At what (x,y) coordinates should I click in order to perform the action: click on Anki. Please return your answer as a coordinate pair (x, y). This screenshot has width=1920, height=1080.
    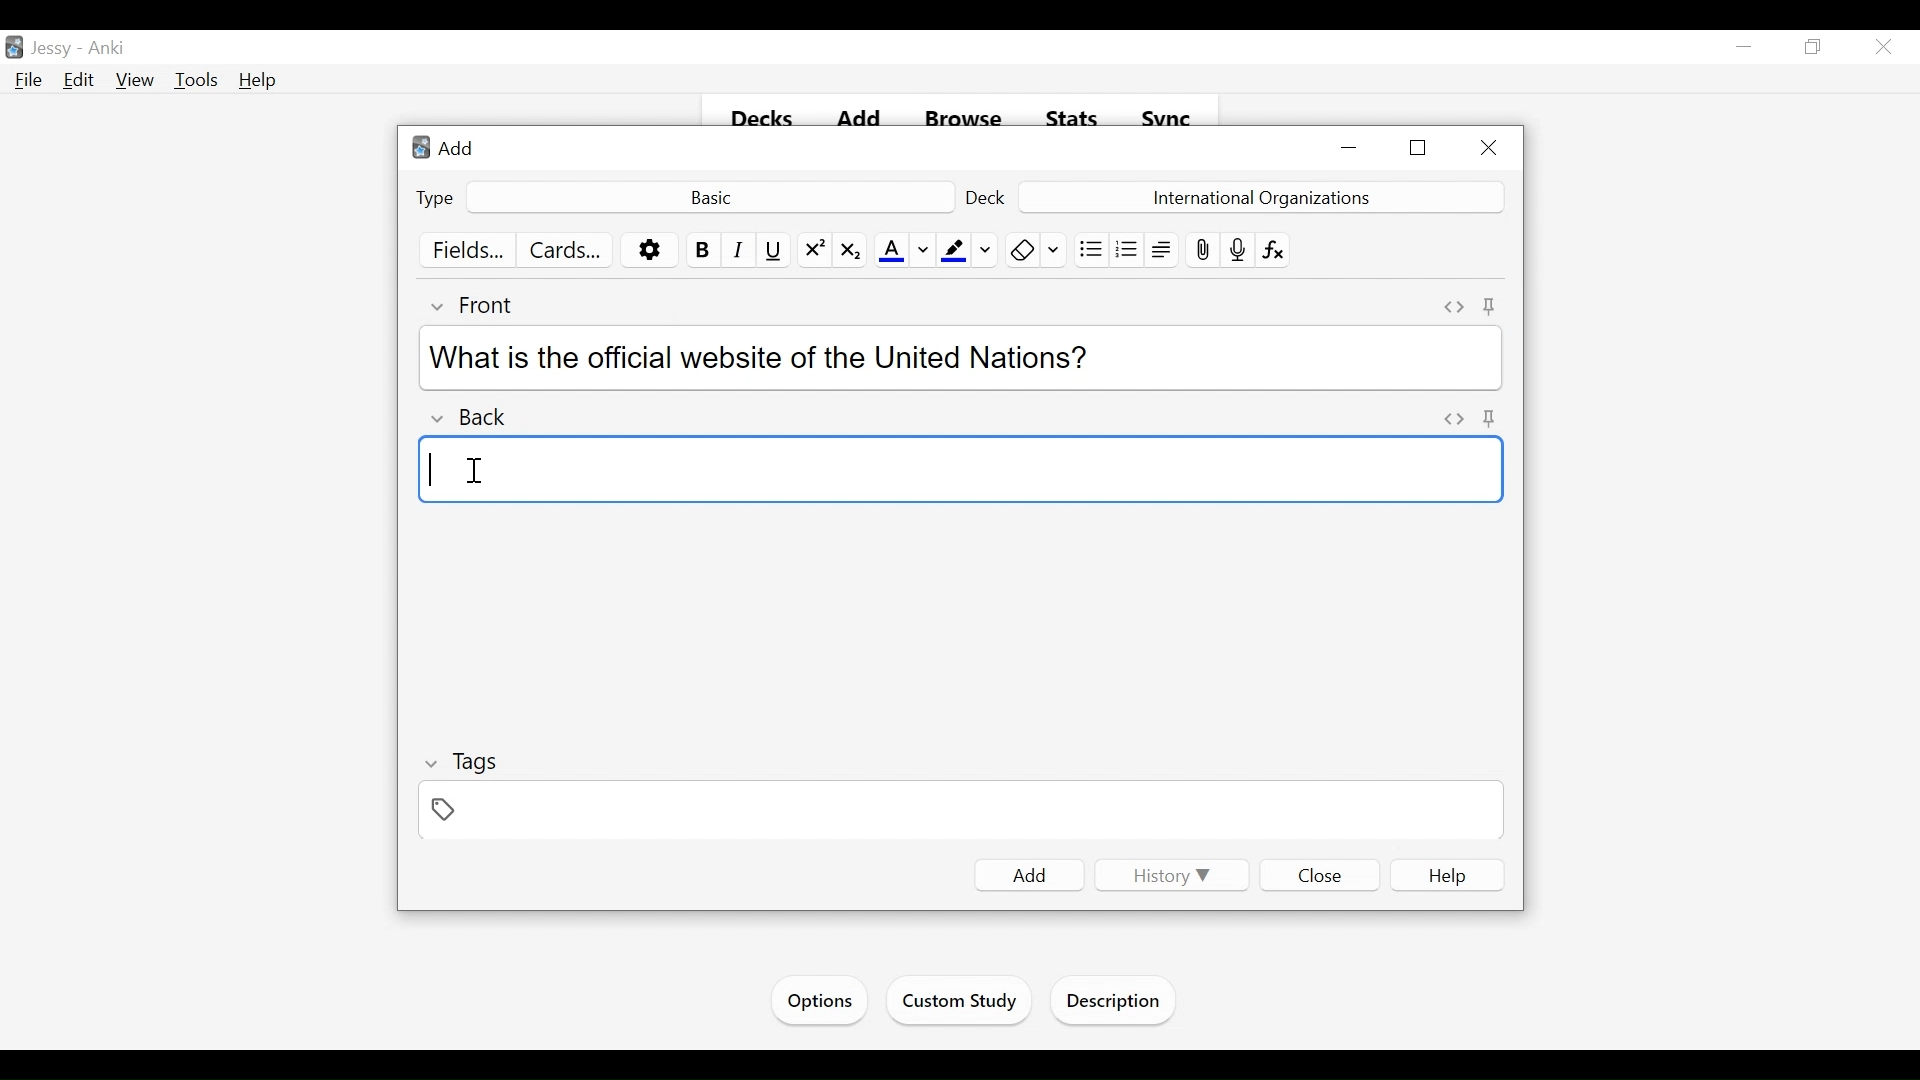
    Looking at the image, I should click on (109, 47).